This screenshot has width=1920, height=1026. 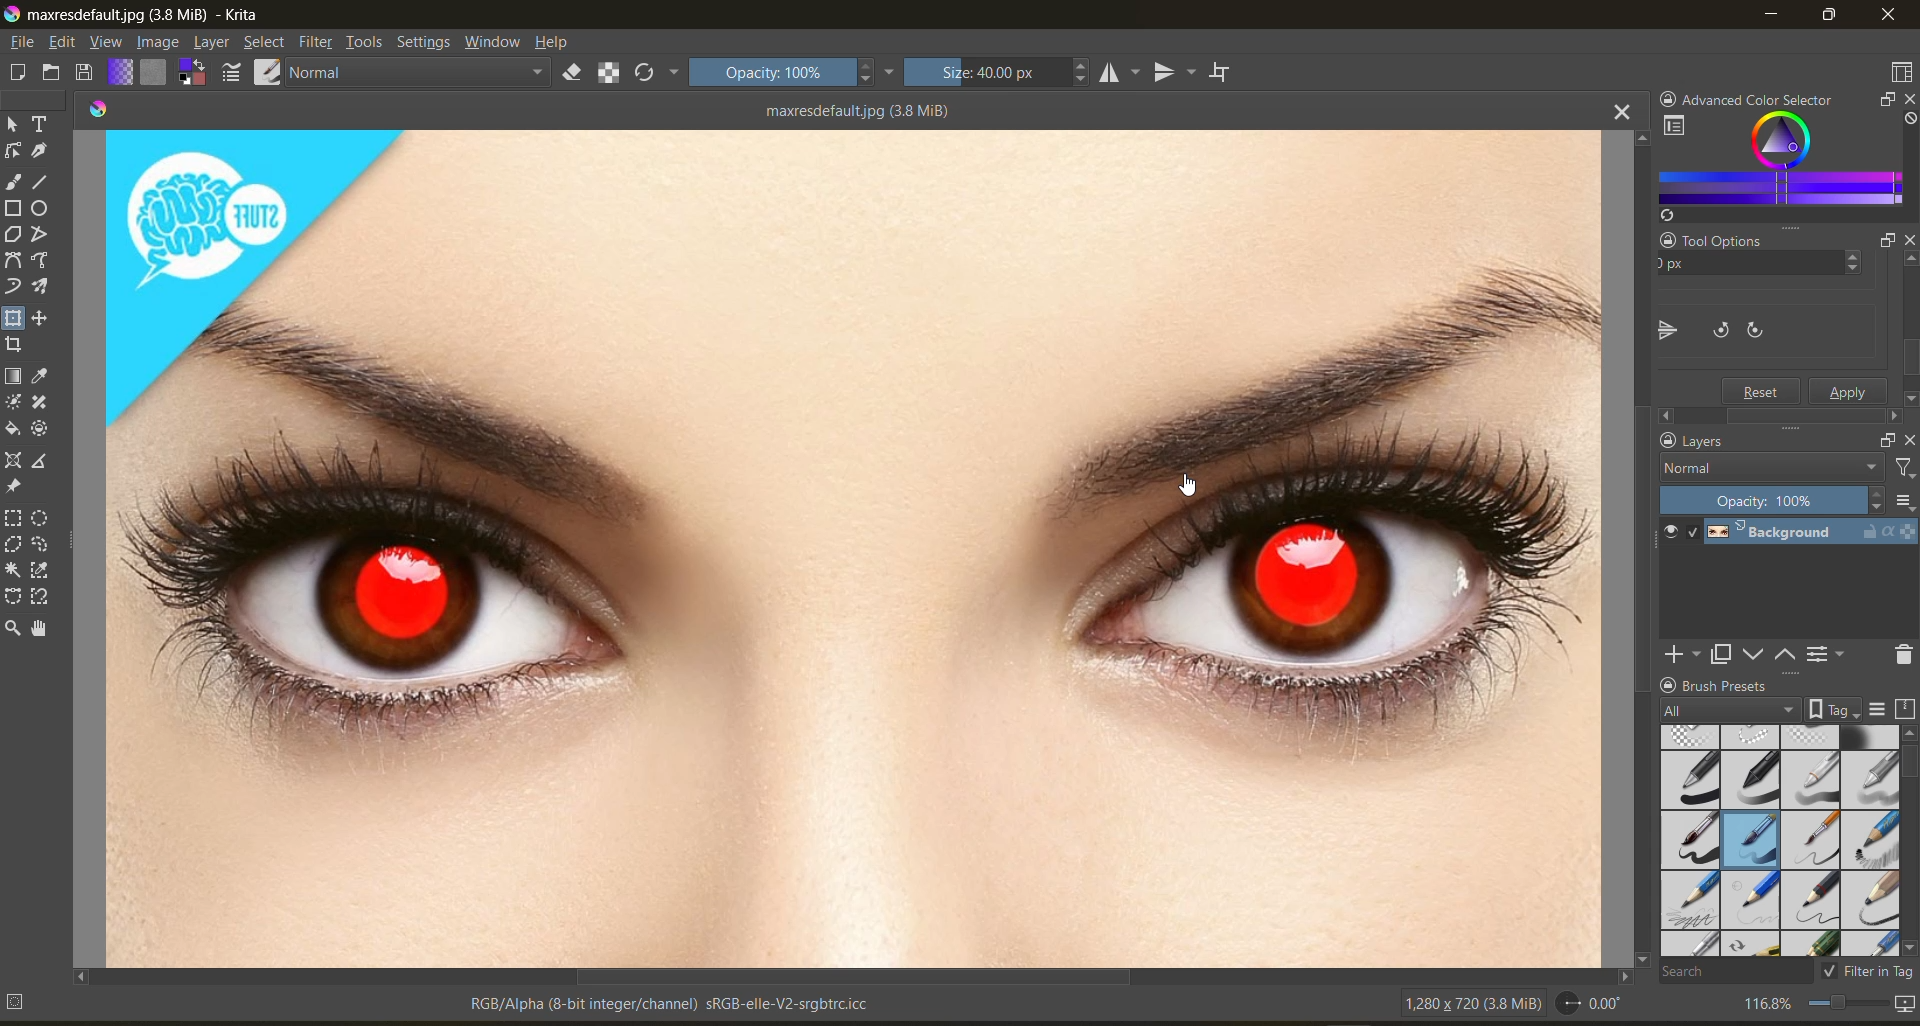 I want to click on tag, so click(x=1728, y=708).